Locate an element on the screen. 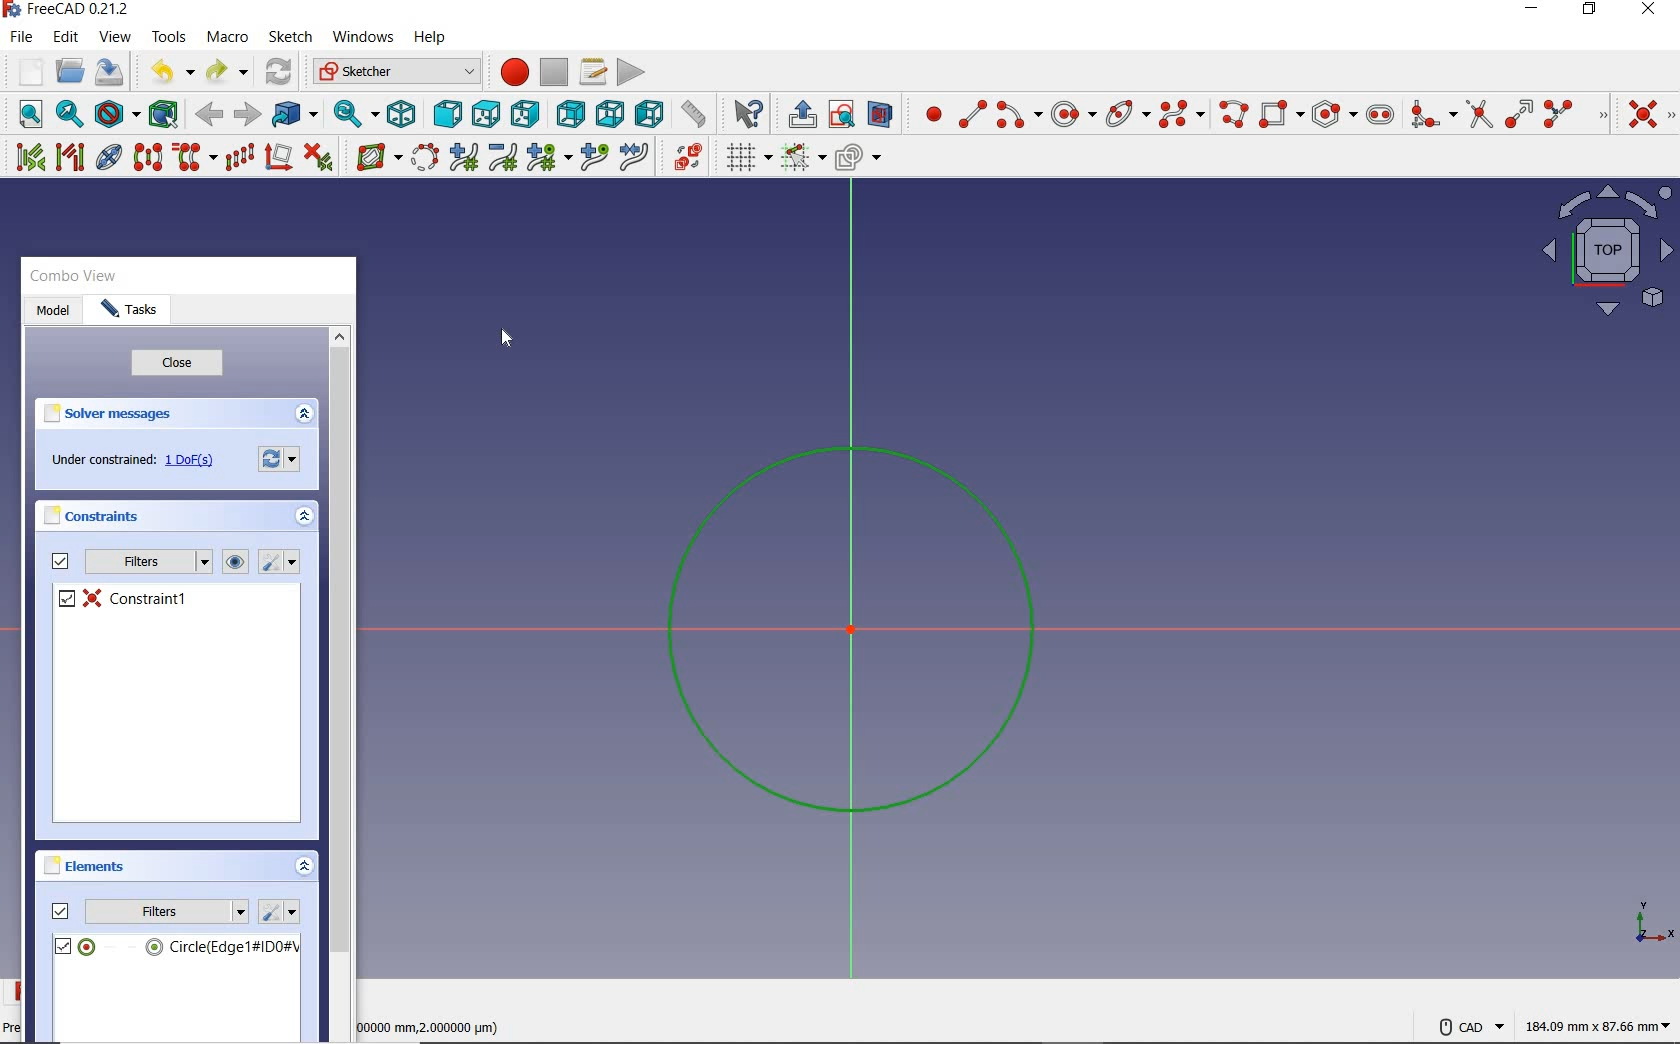 The image size is (1680, 1044). cursor is located at coordinates (508, 341).